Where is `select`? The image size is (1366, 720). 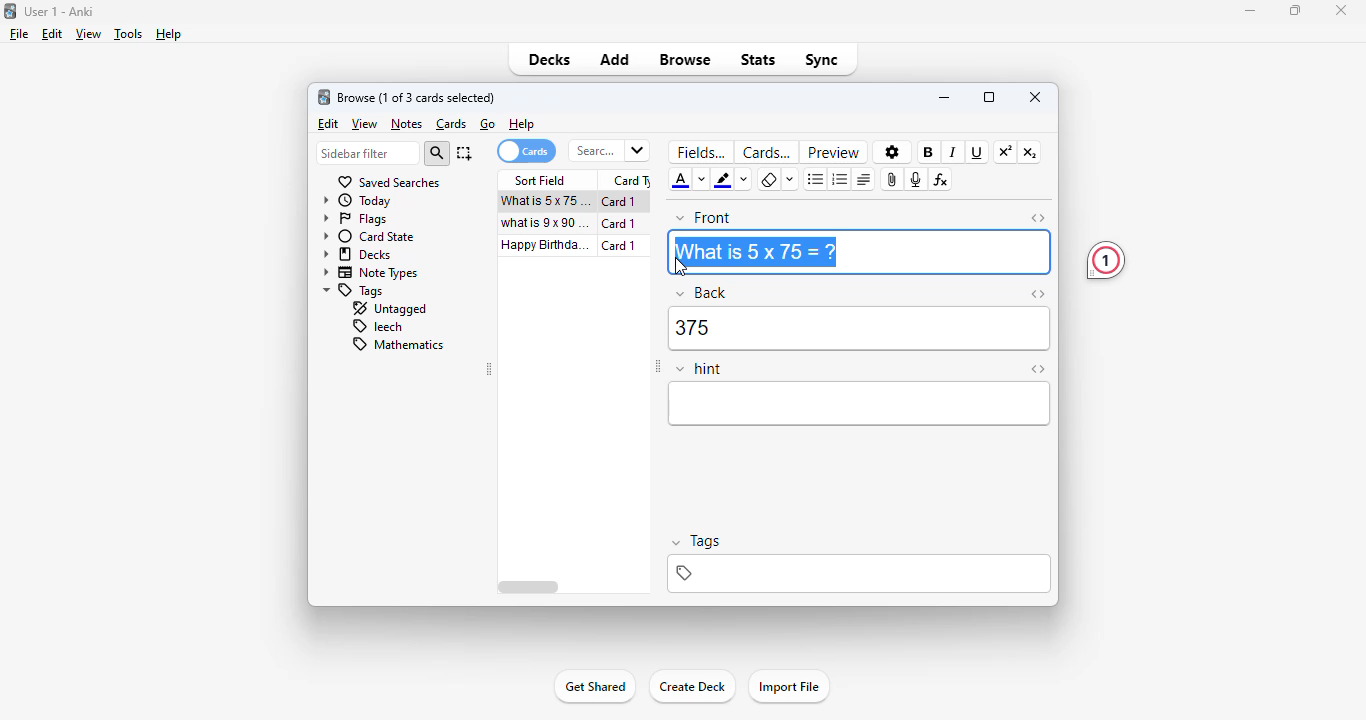 select is located at coordinates (464, 153).